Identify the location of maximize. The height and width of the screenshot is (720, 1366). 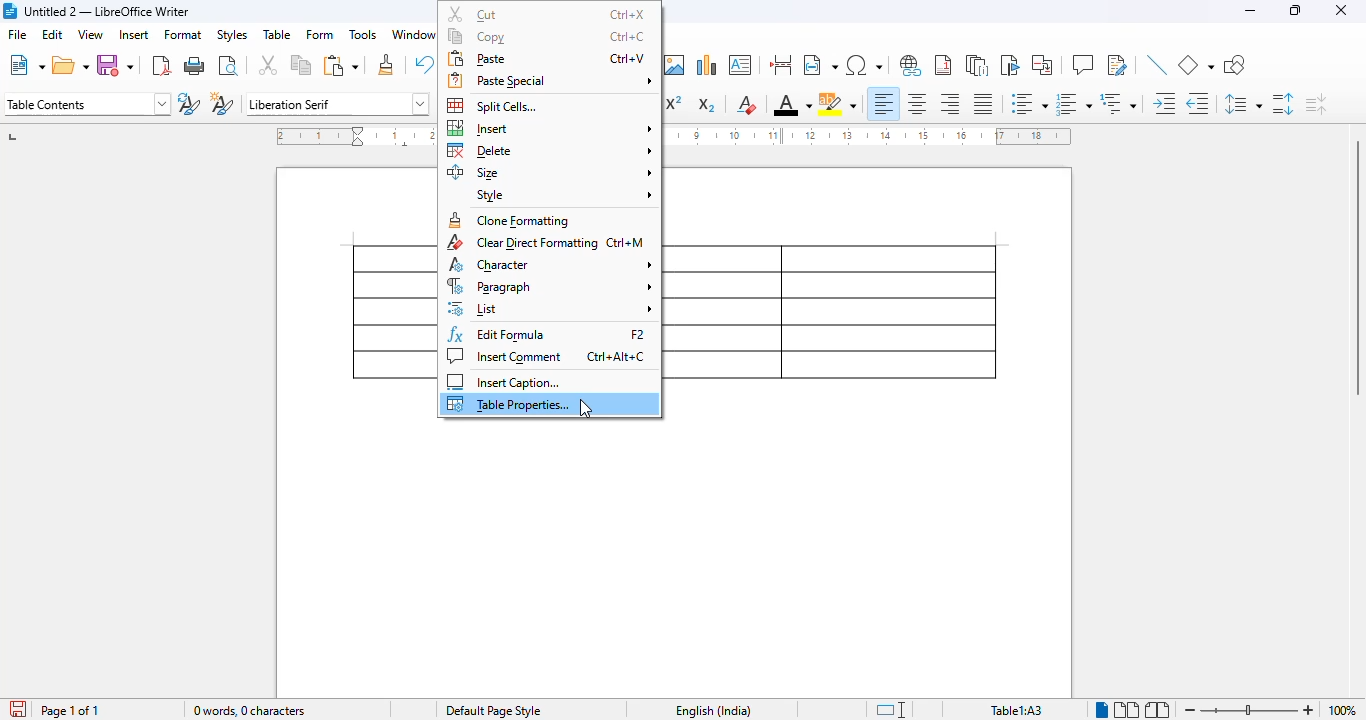
(1297, 10).